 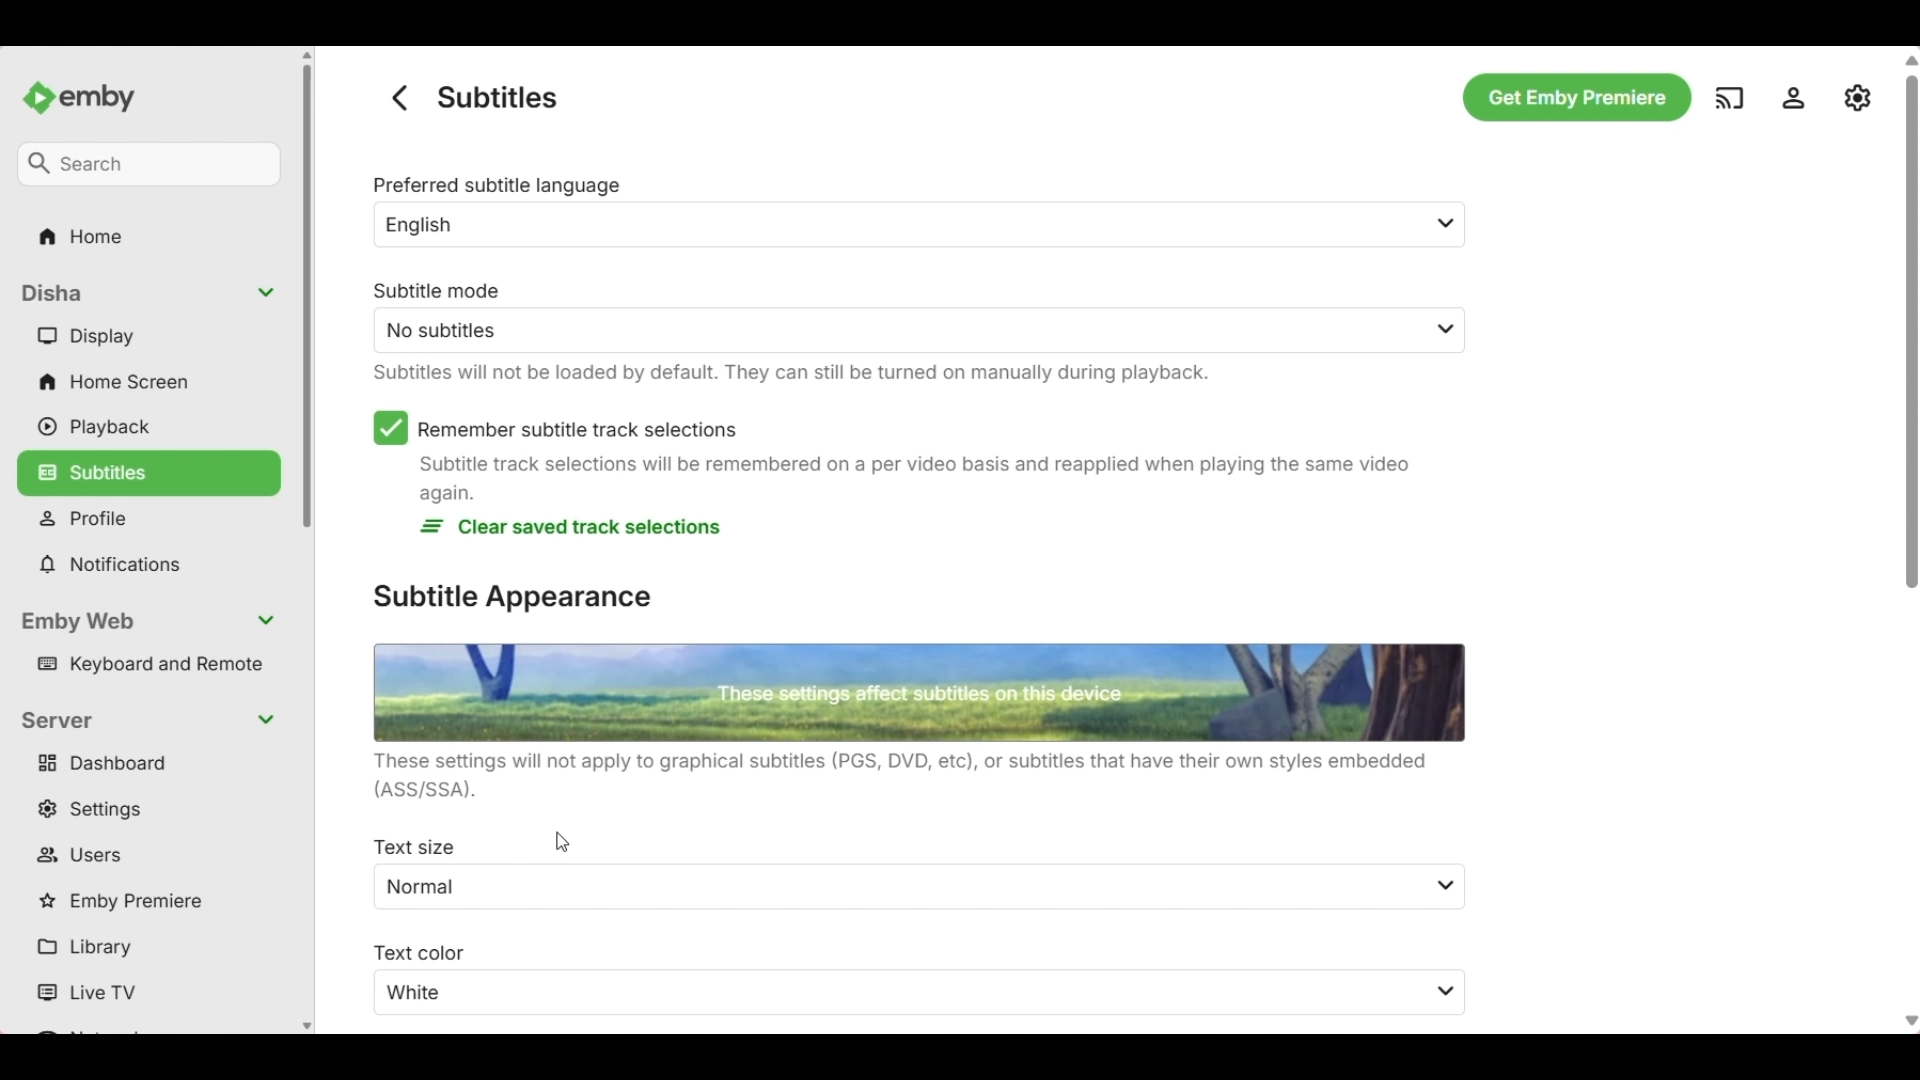 What do you see at coordinates (154, 665) in the screenshot?
I see `Keyboard and Remote` at bounding box center [154, 665].